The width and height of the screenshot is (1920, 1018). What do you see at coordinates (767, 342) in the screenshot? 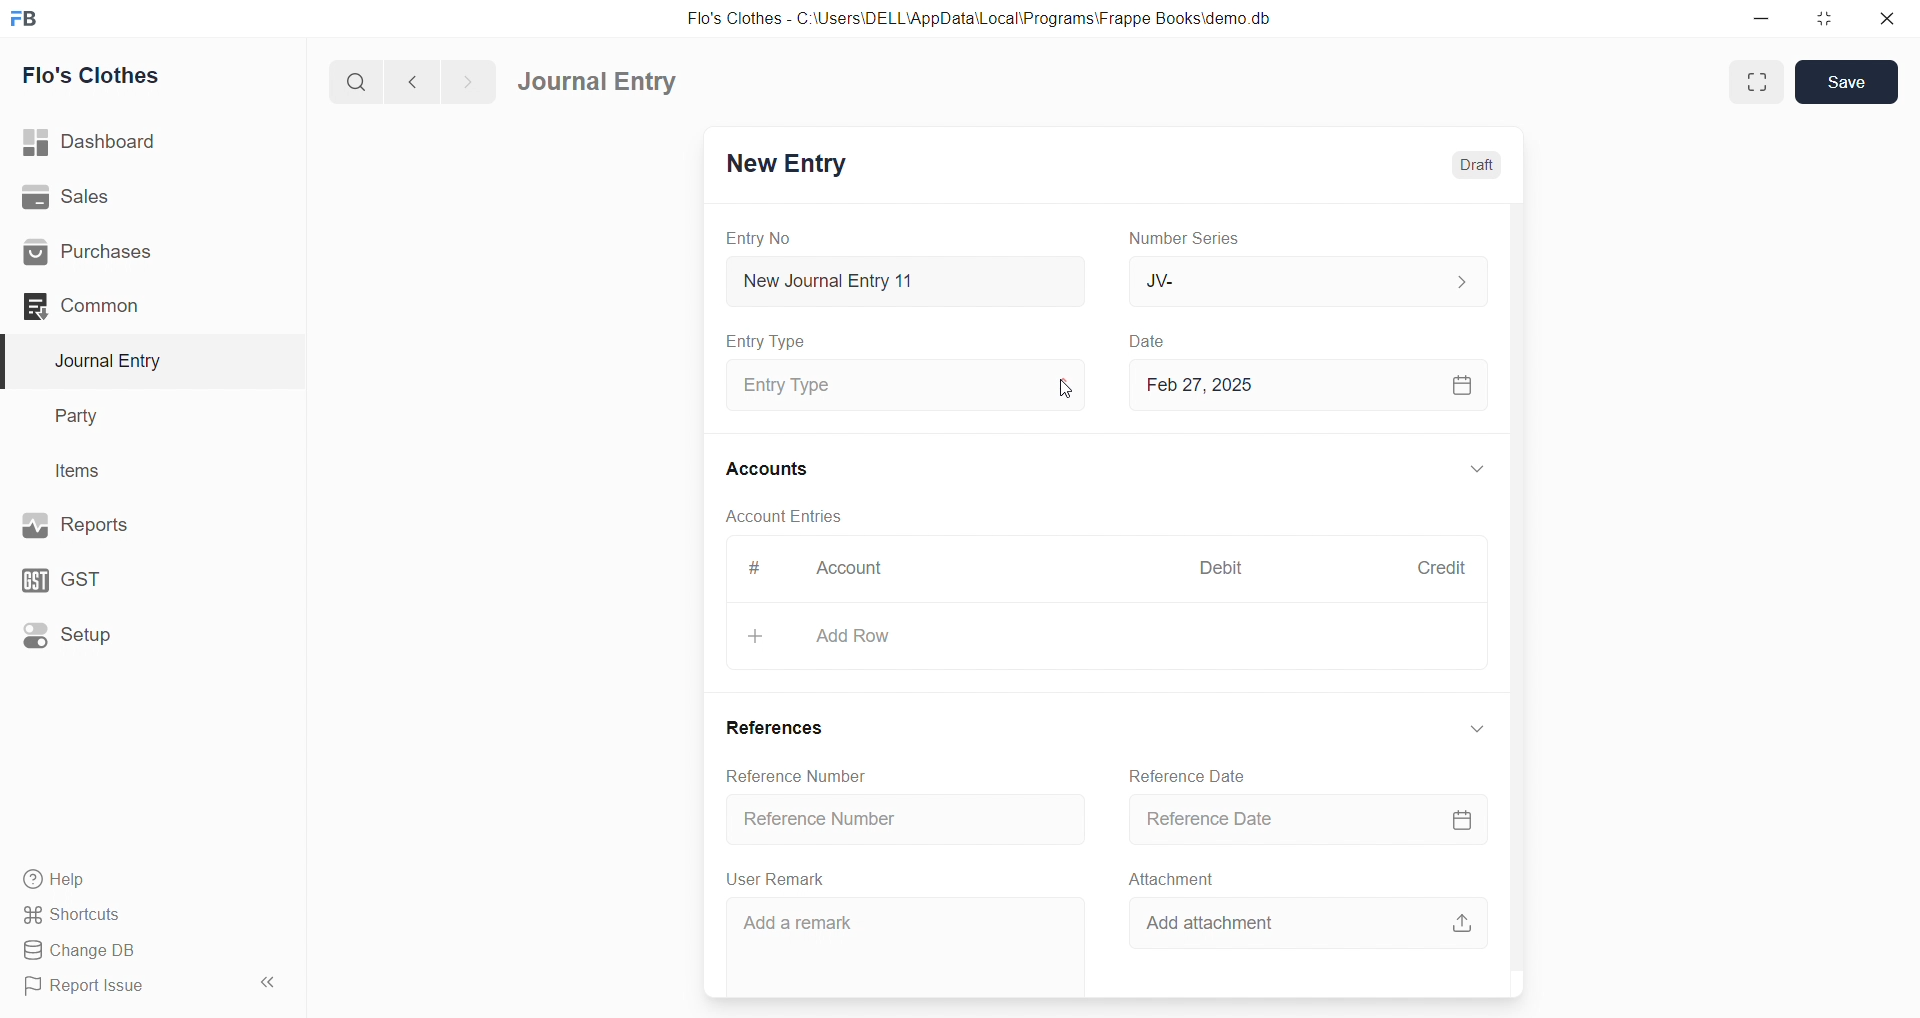
I see `Entry Type` at bounding box center [767, 342].